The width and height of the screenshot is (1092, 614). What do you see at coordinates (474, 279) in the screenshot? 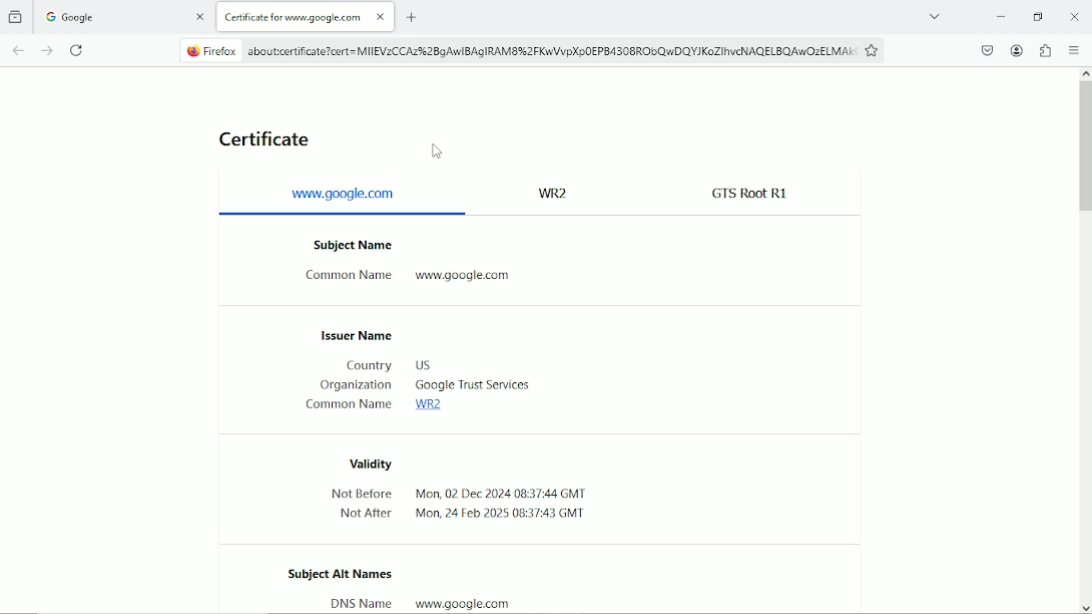
I see `www.google.com` at bounding box center [474, 279].